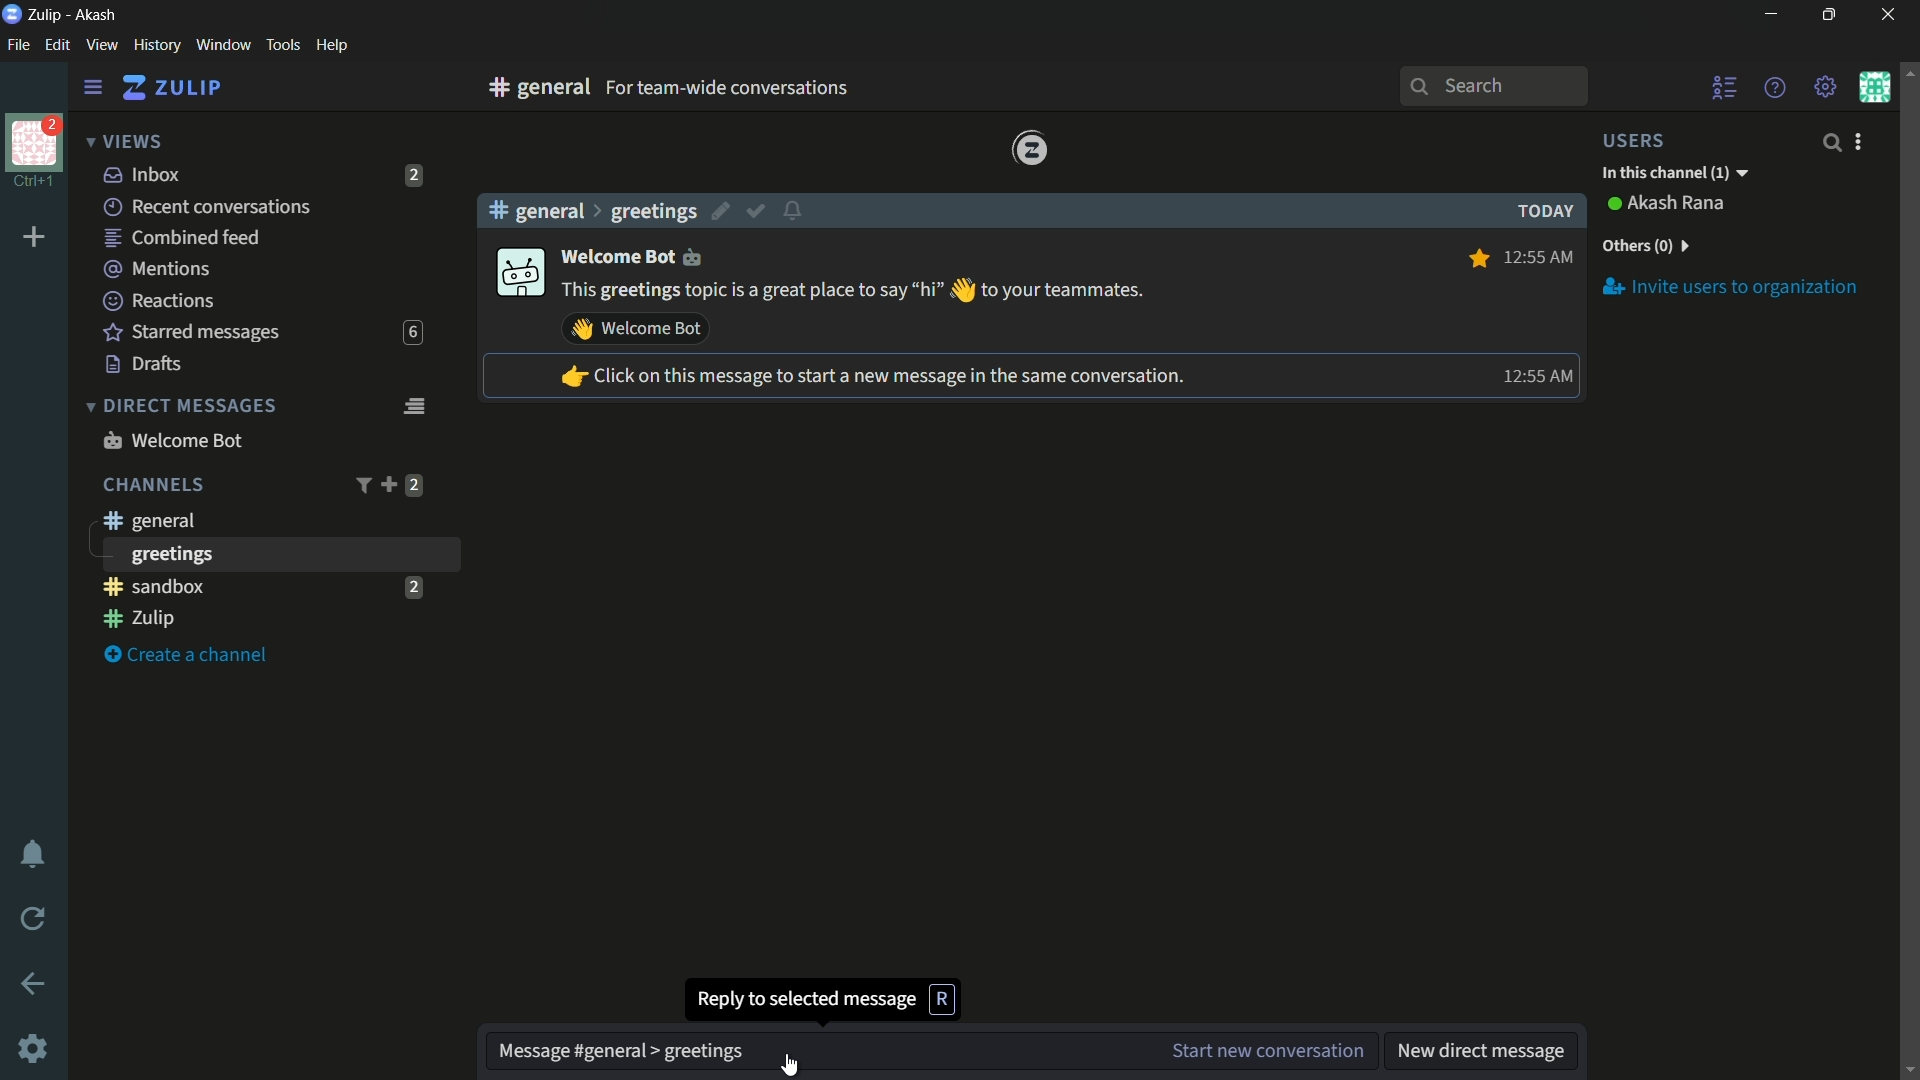 The width and height of the screenshot is (1920, 1080). I want to click on file menu, so click(18, 46).